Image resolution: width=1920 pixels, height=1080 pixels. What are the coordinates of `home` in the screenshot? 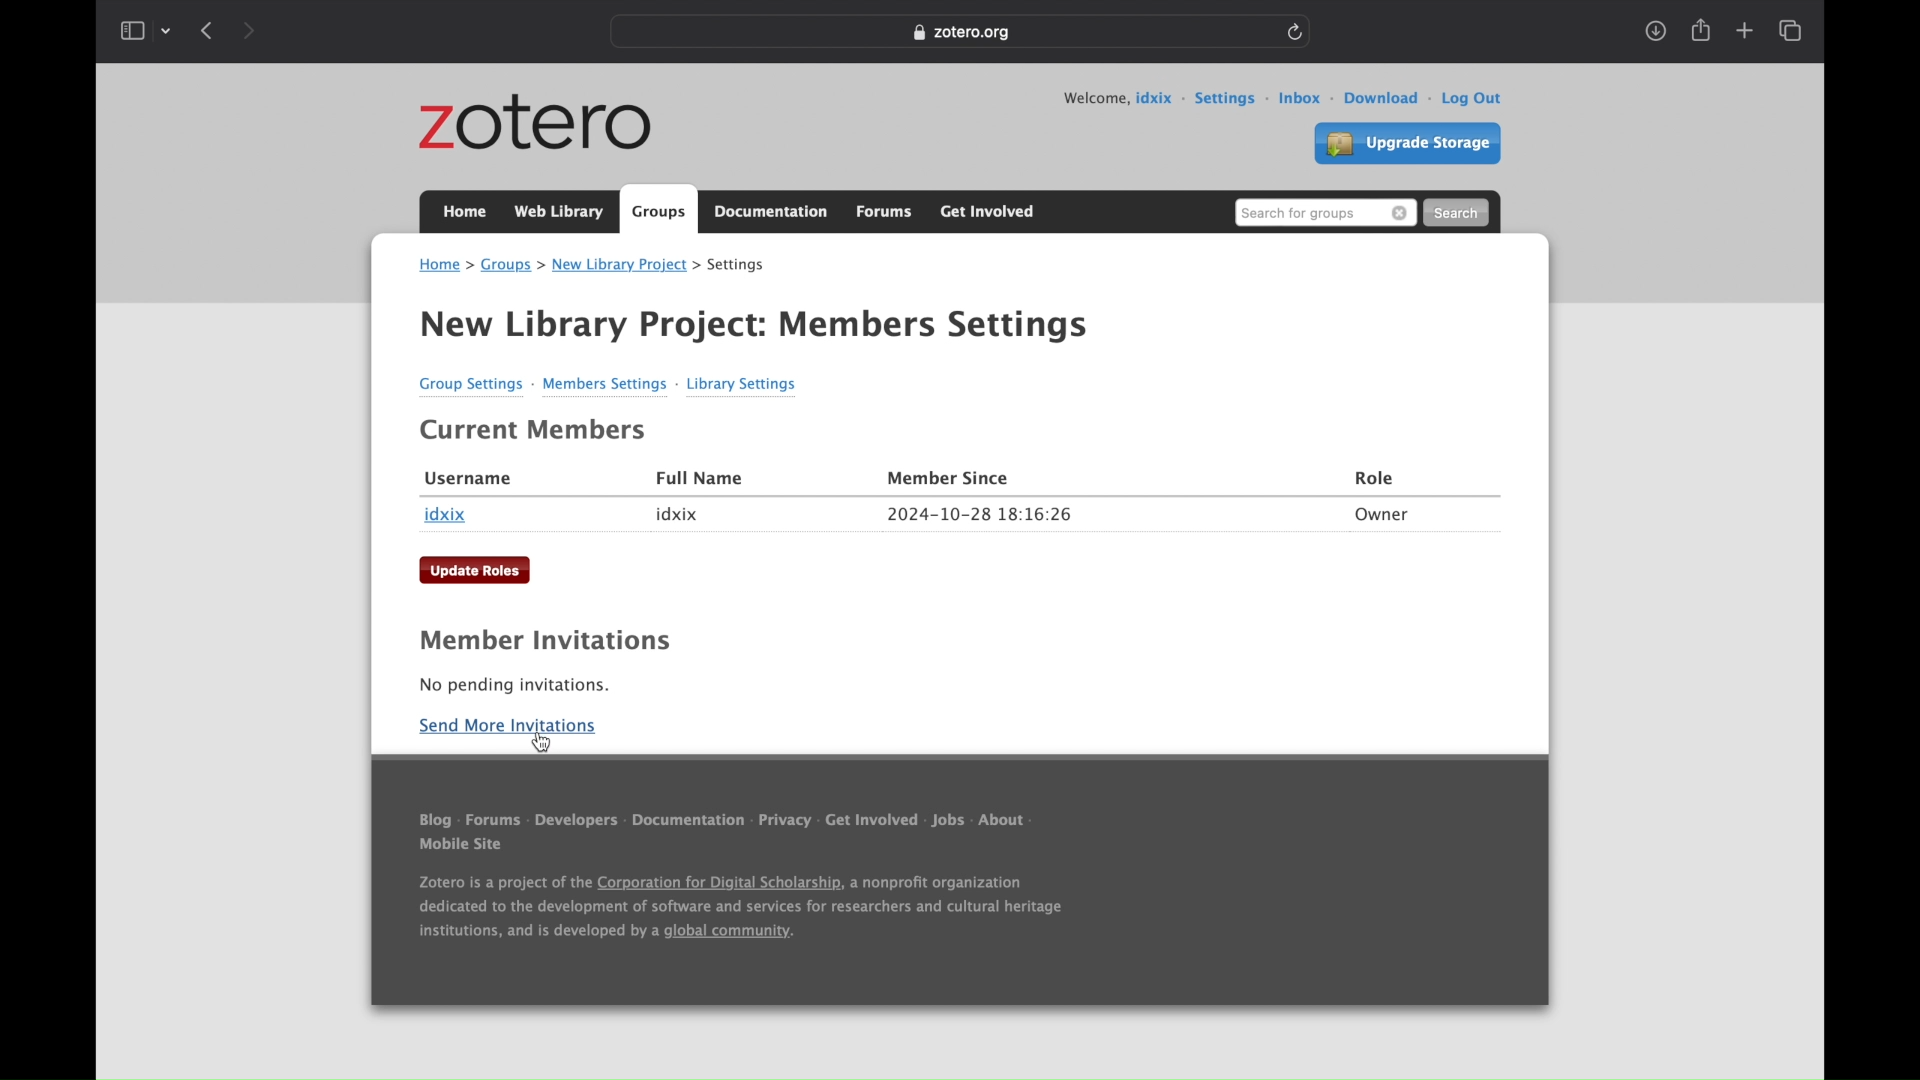 It's located at (445, 265).